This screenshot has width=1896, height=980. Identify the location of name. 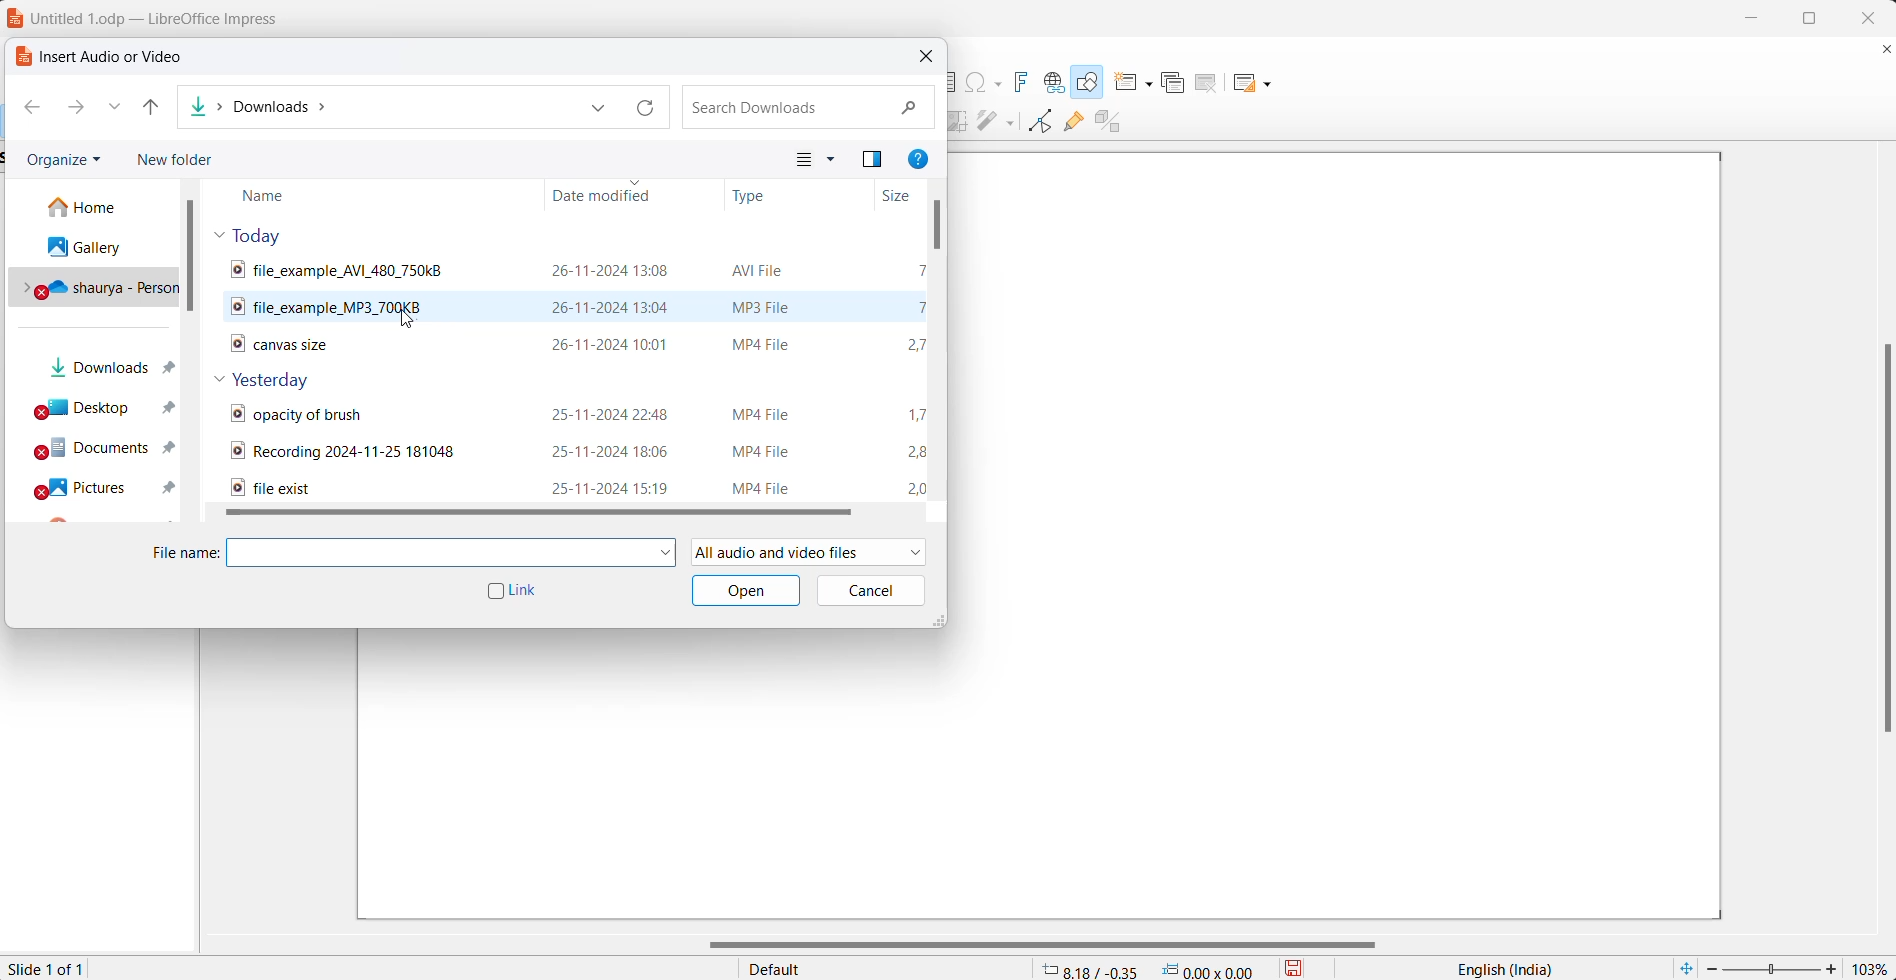
(309, 194).